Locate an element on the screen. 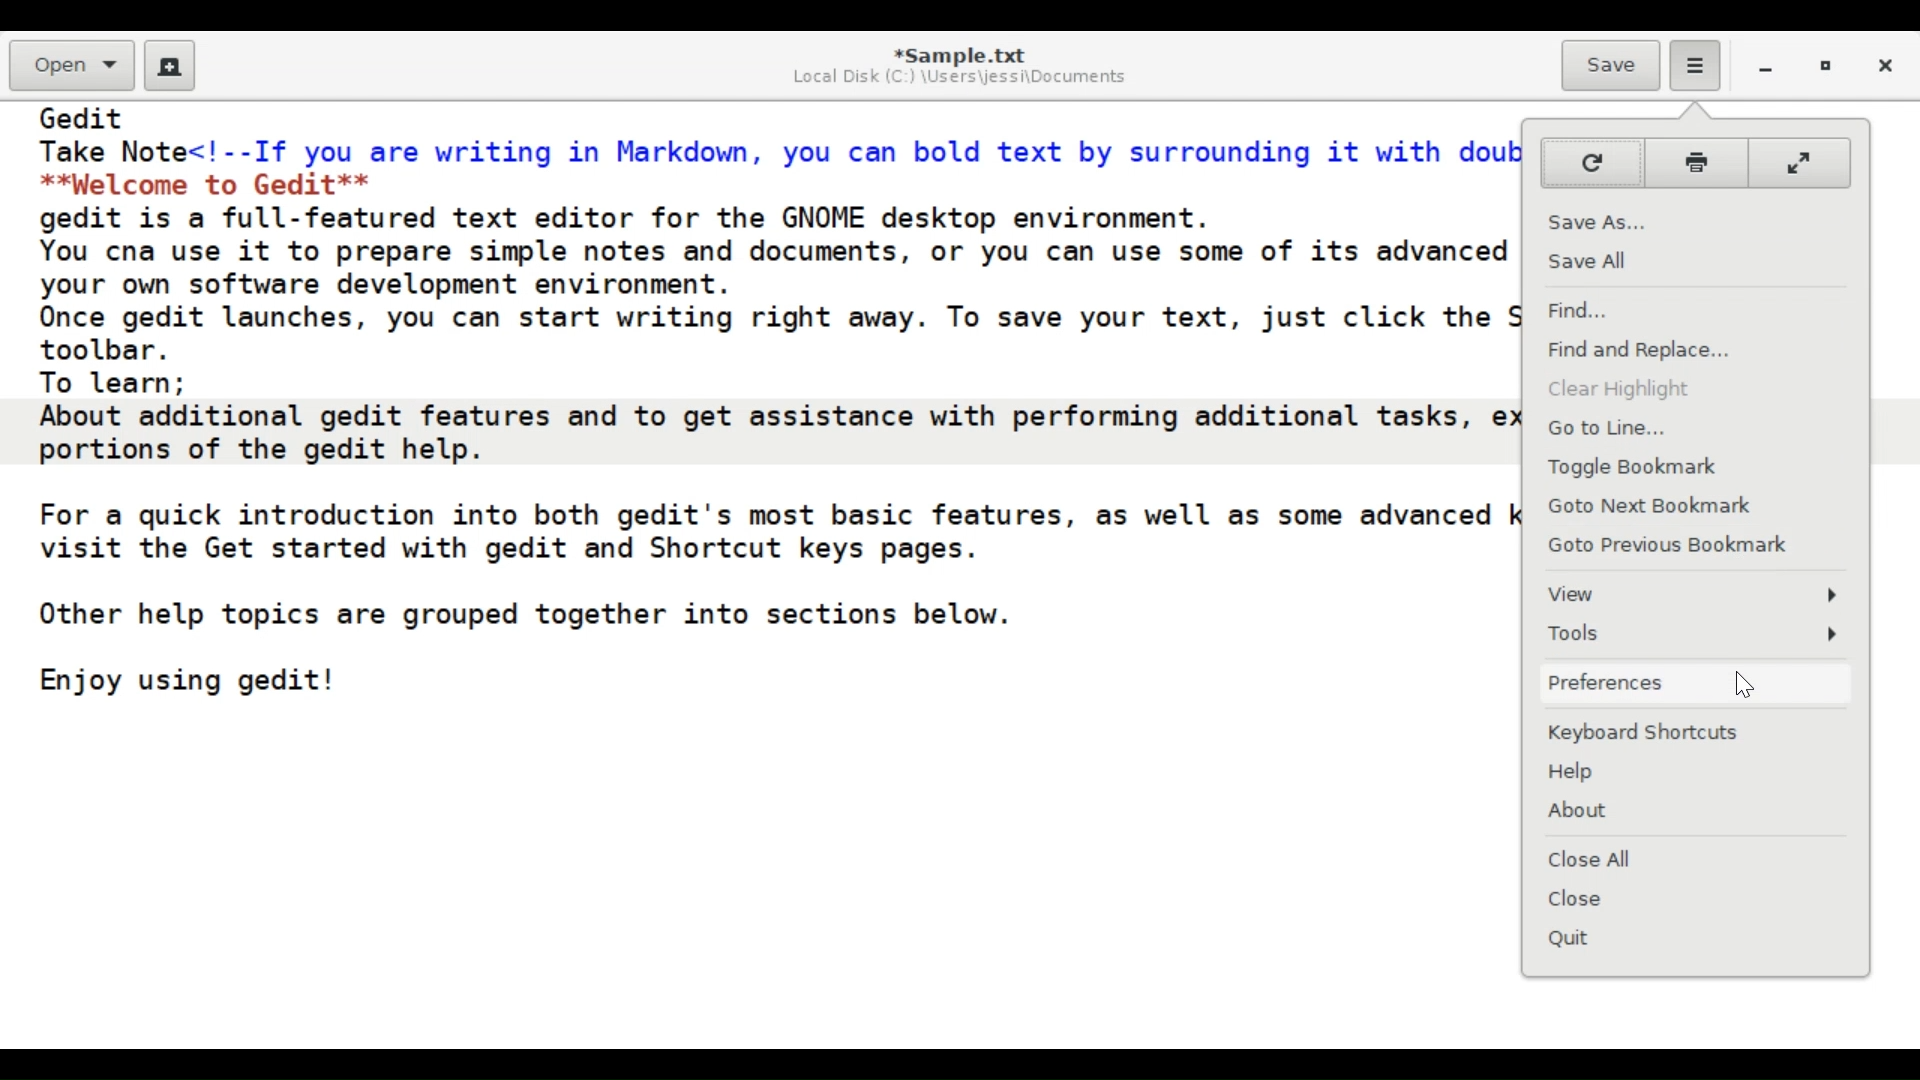 This screenshot has height=1080, width=1920. Keyboard Shortcuts is located at coordinates (1693, 731).